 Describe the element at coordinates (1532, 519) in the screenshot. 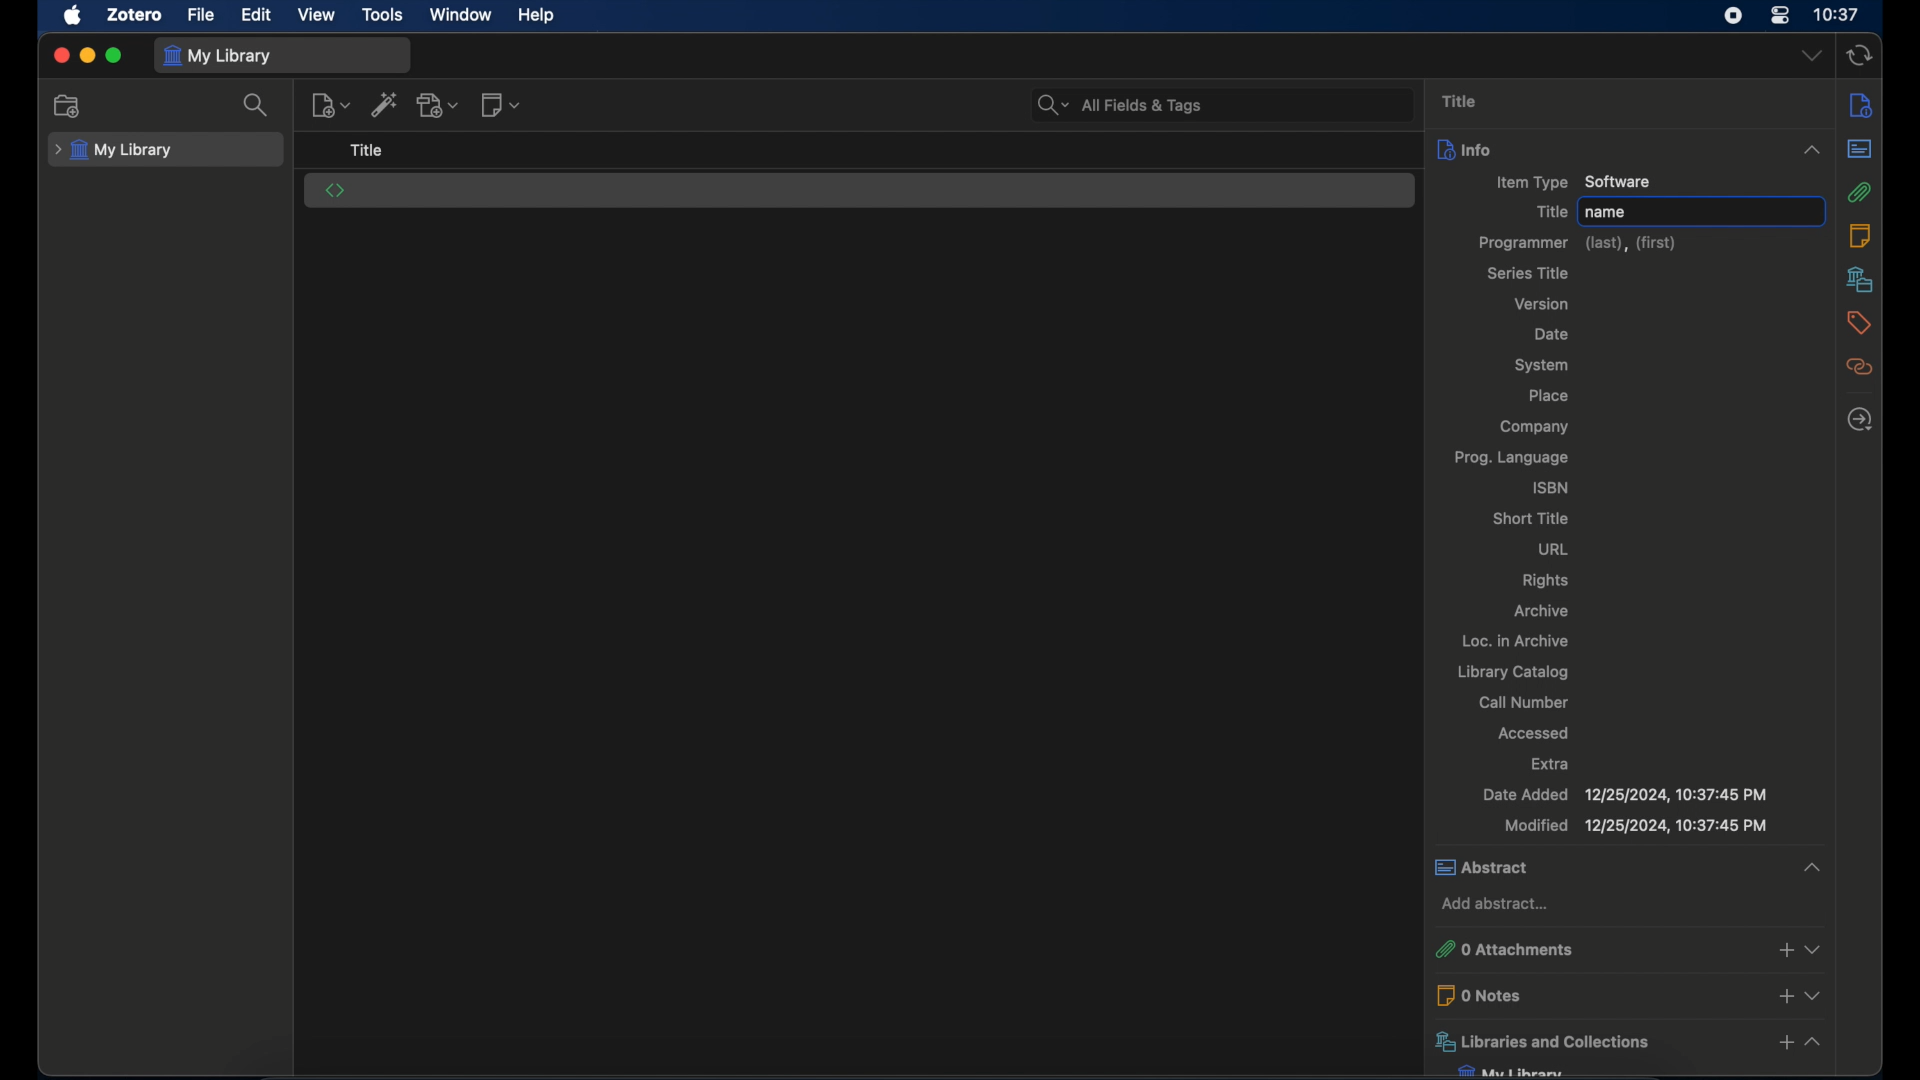

I see `short title` at that location.